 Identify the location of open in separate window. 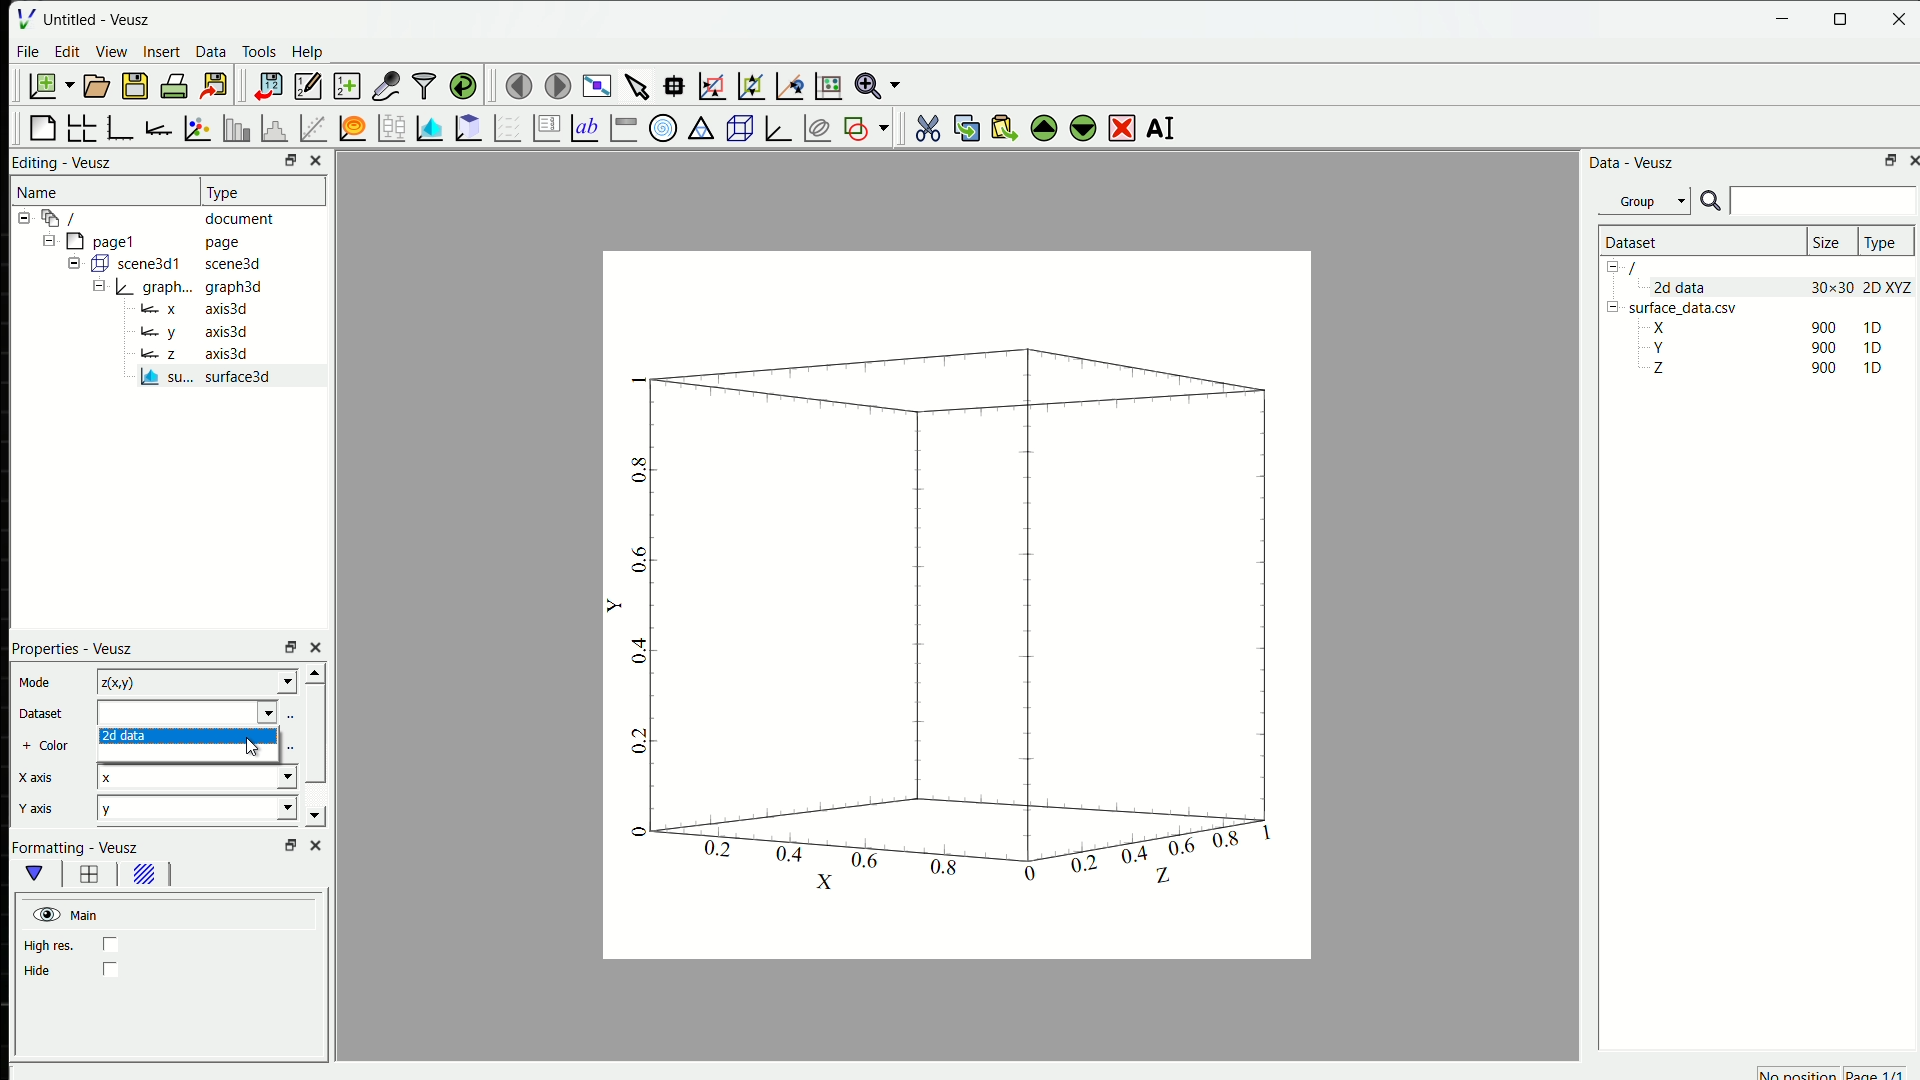
(292, 646).